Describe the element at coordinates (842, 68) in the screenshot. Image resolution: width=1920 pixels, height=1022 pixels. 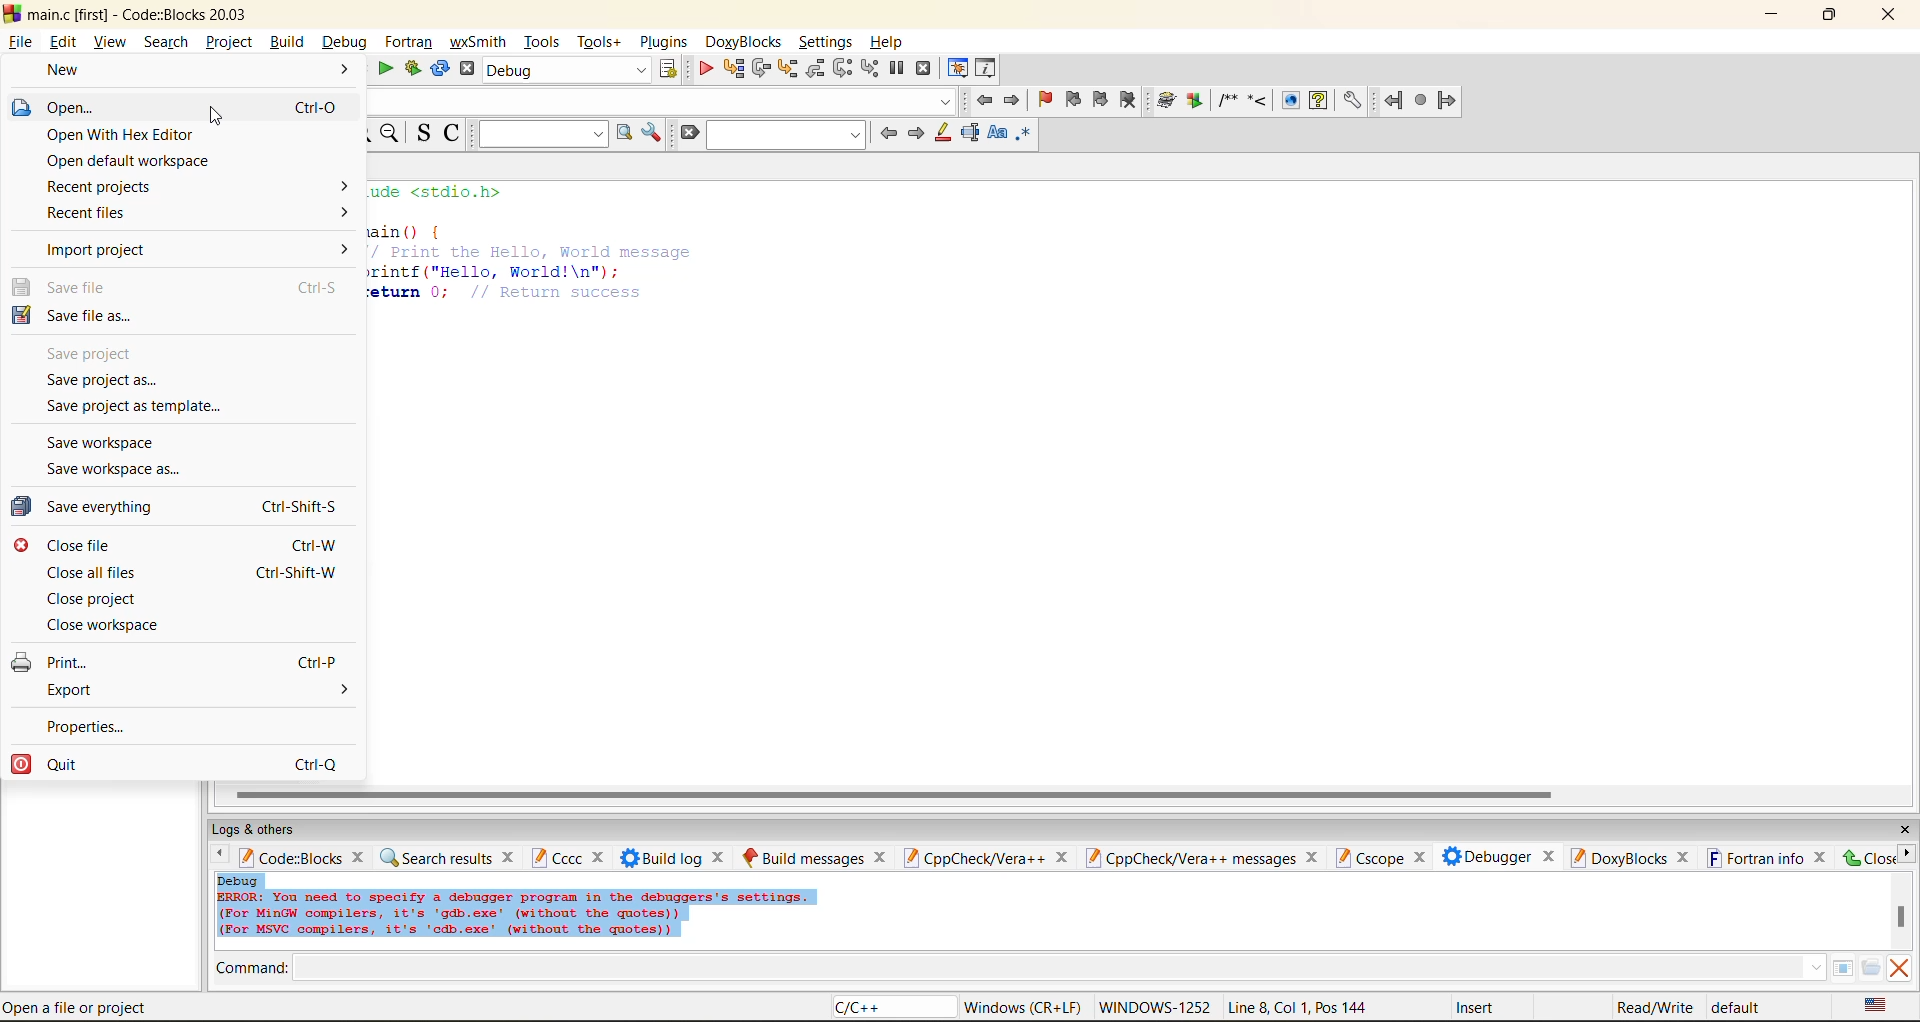
I see `next instruction` at that location.